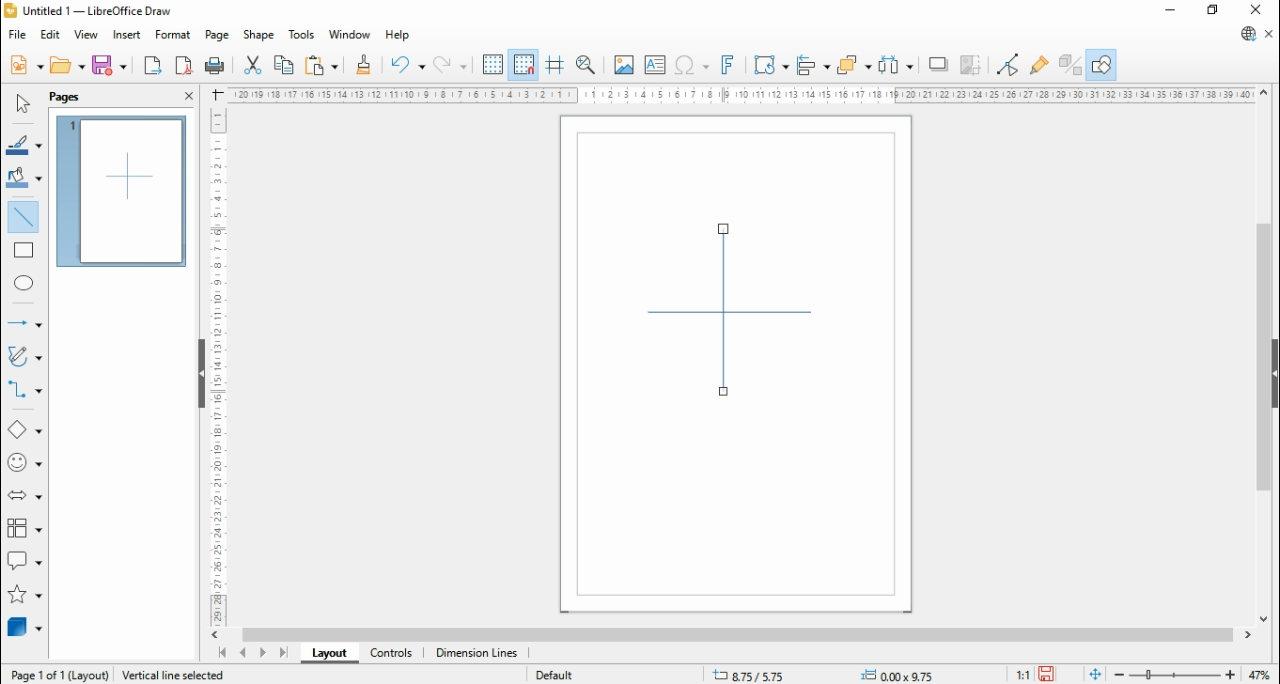 The height and width of the screenshot is (684, 1280). What do you see at coordinates (554, 63) in the screenshot?
I see `helplines while moving` at bounding box center [554, 63].